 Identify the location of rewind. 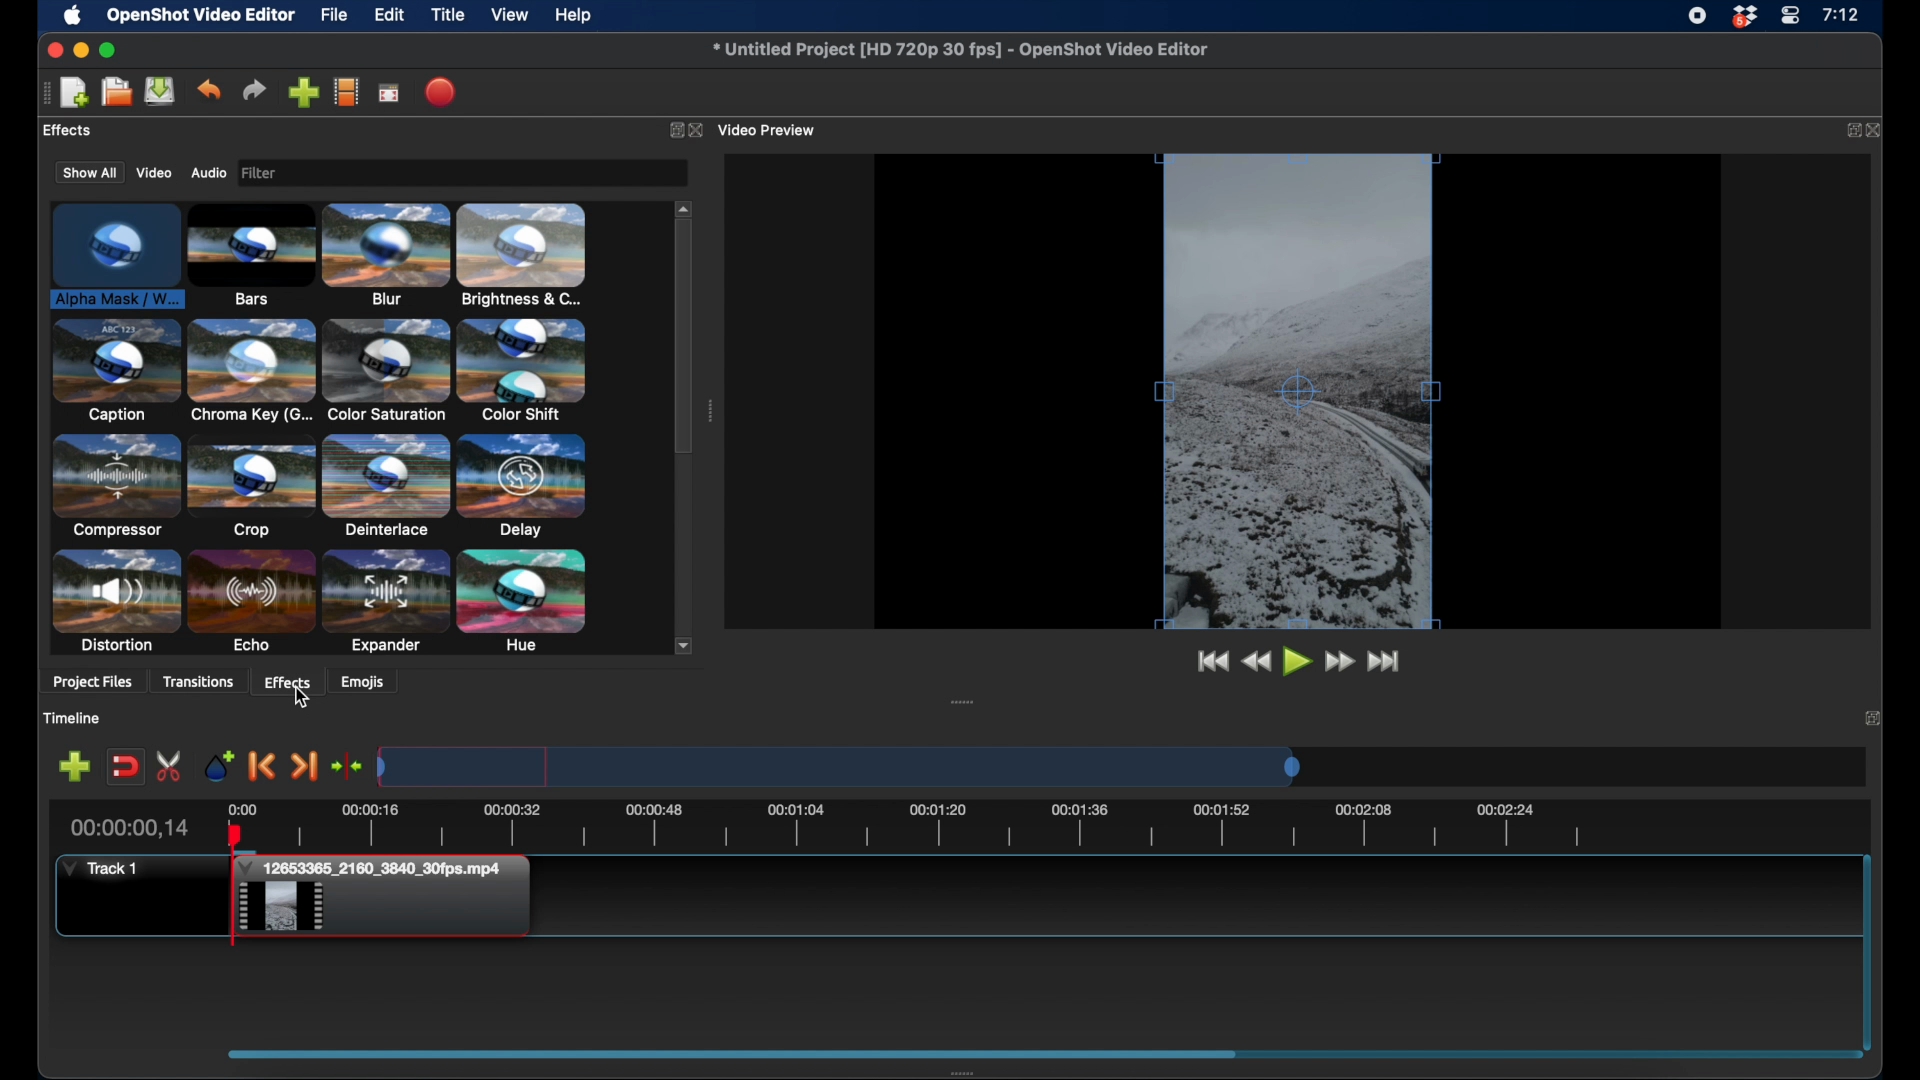
(1258, 663).